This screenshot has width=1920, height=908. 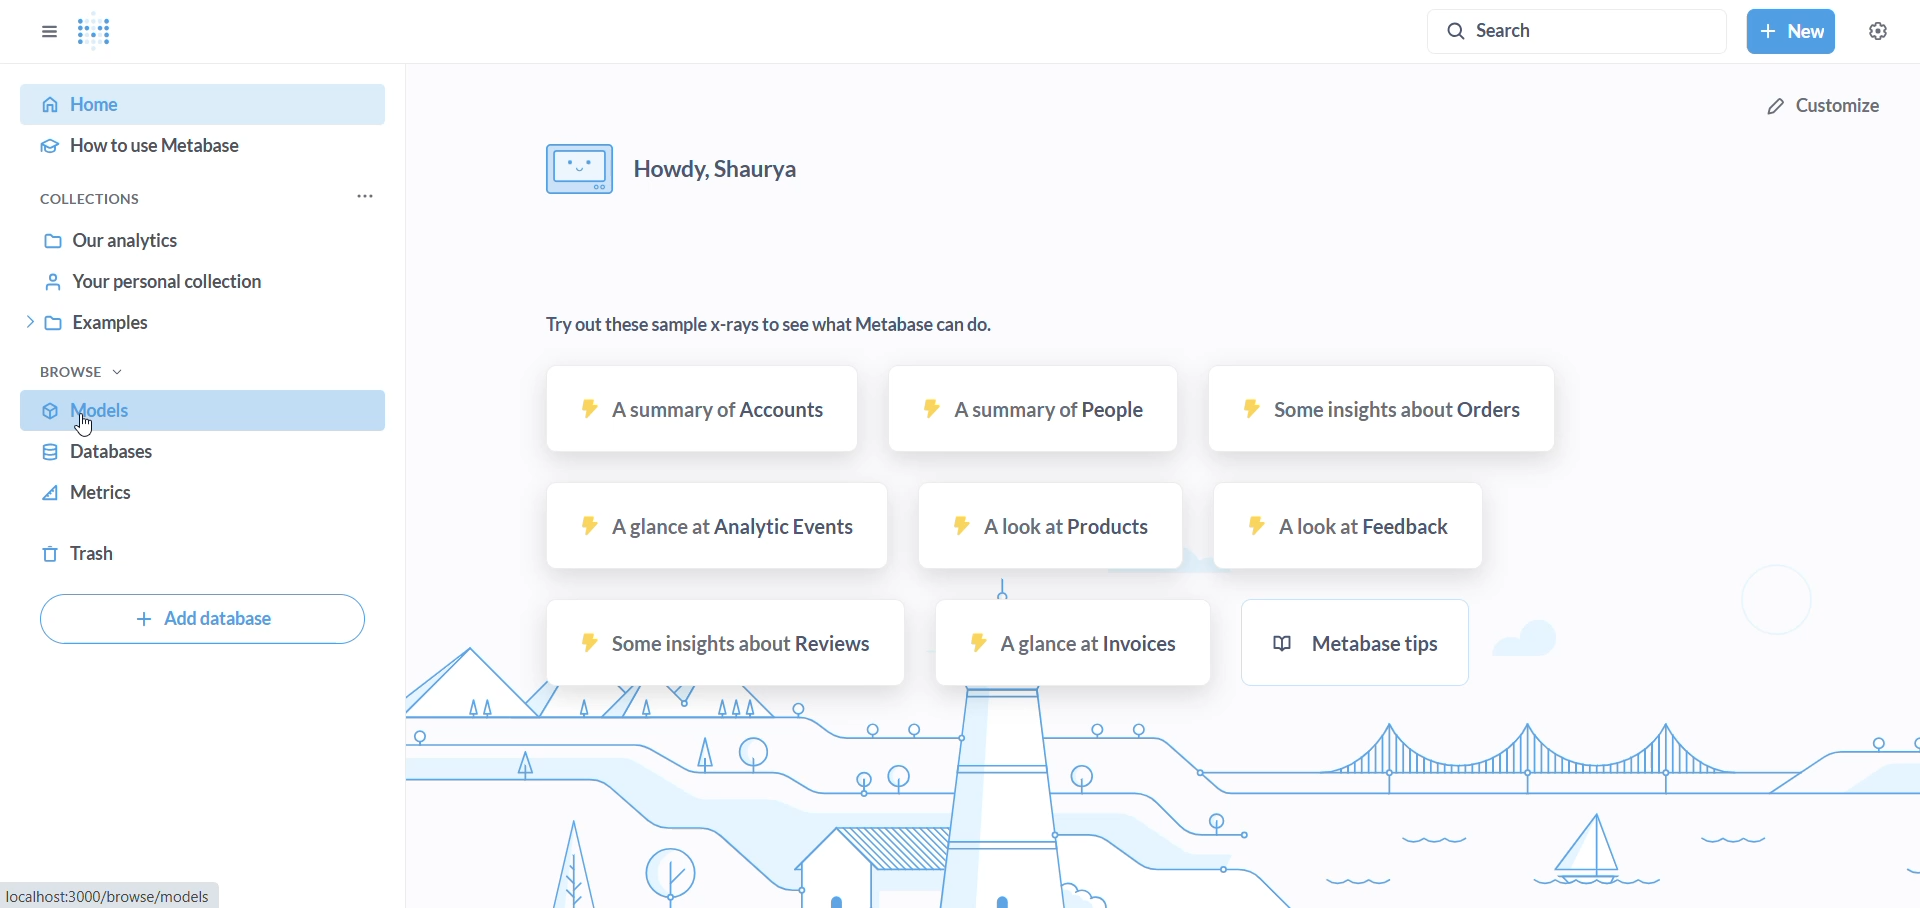 What do you see at coordinates (82, 372) in the screenshot?
I see `browse` at bounding box center [82, 372].